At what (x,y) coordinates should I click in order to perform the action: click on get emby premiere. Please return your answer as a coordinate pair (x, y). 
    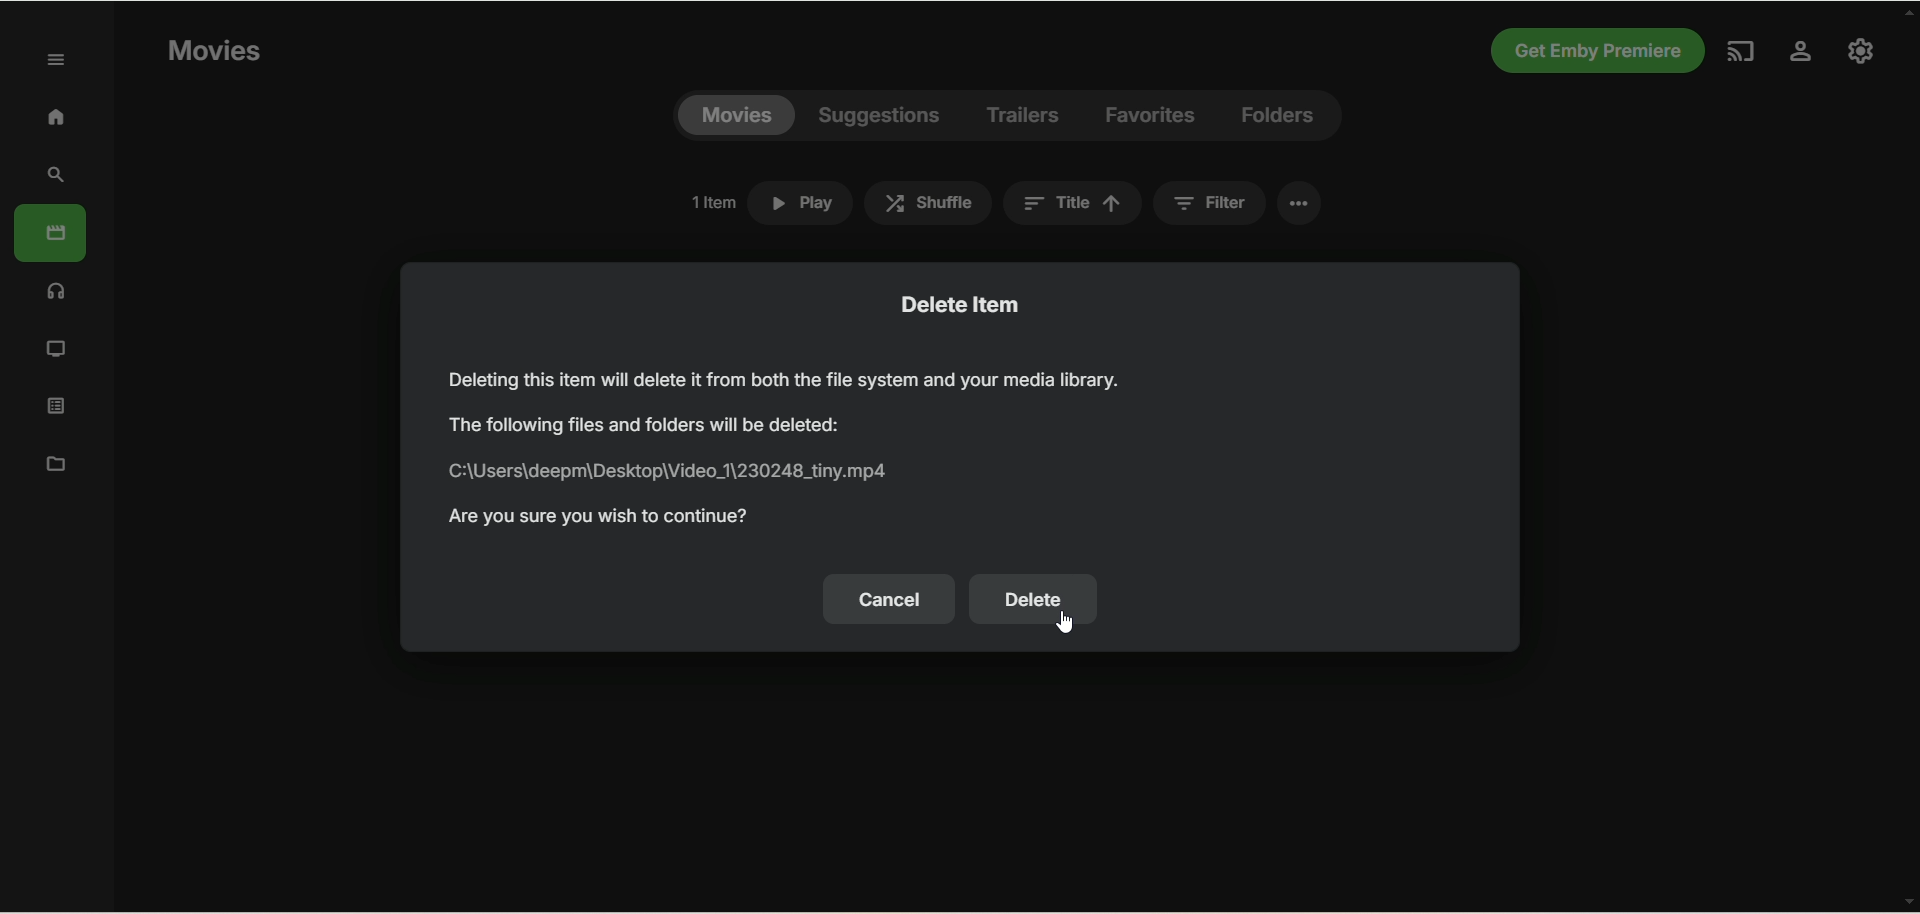
    Looking at the image, I should click on (1592, 52).